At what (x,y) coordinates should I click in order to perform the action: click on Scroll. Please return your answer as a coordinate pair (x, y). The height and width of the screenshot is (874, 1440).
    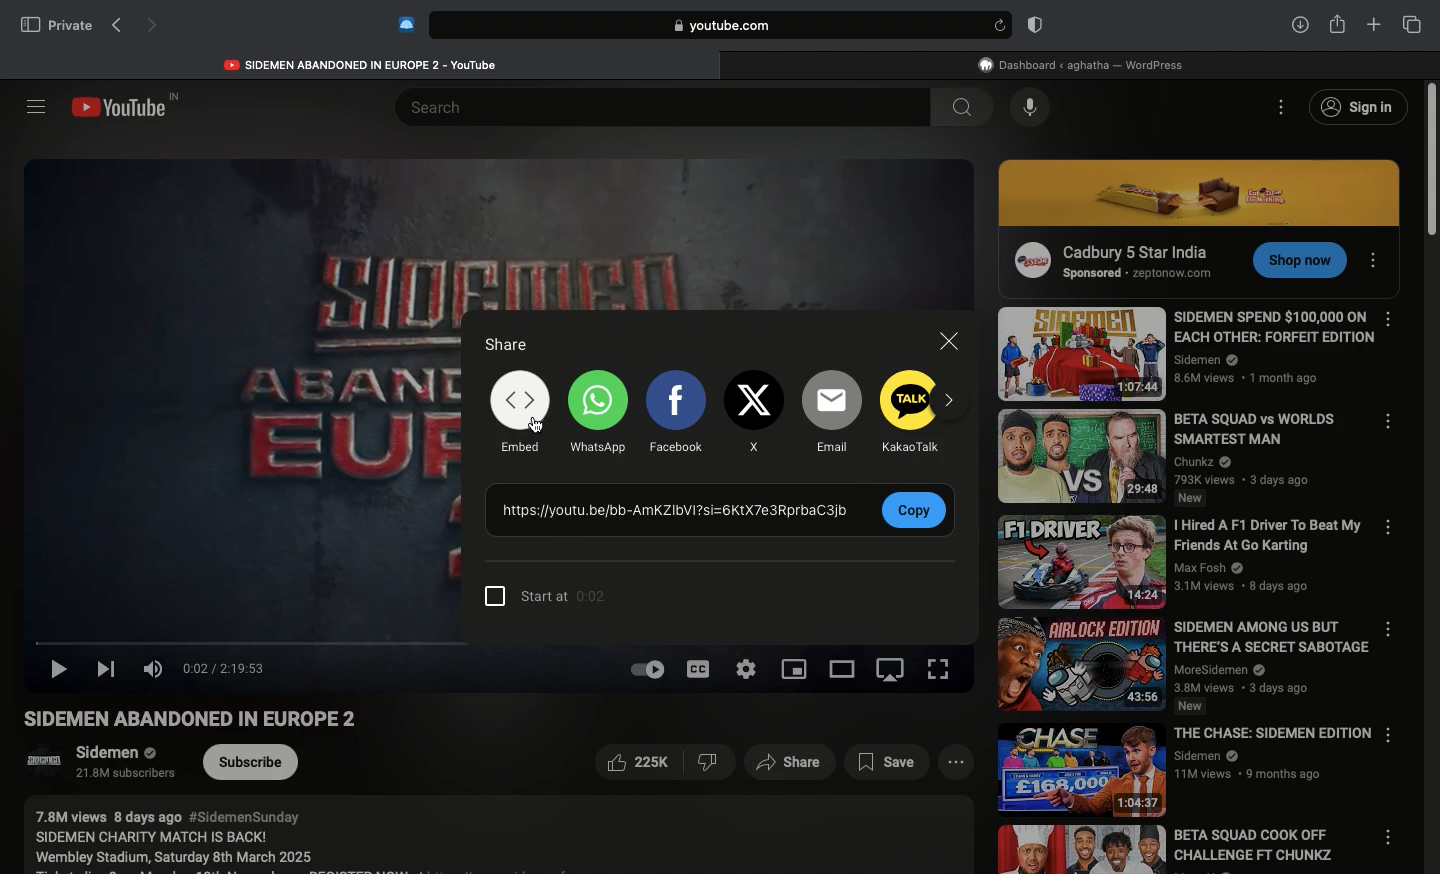
    Looking at the image, I should click on (1431, 477).